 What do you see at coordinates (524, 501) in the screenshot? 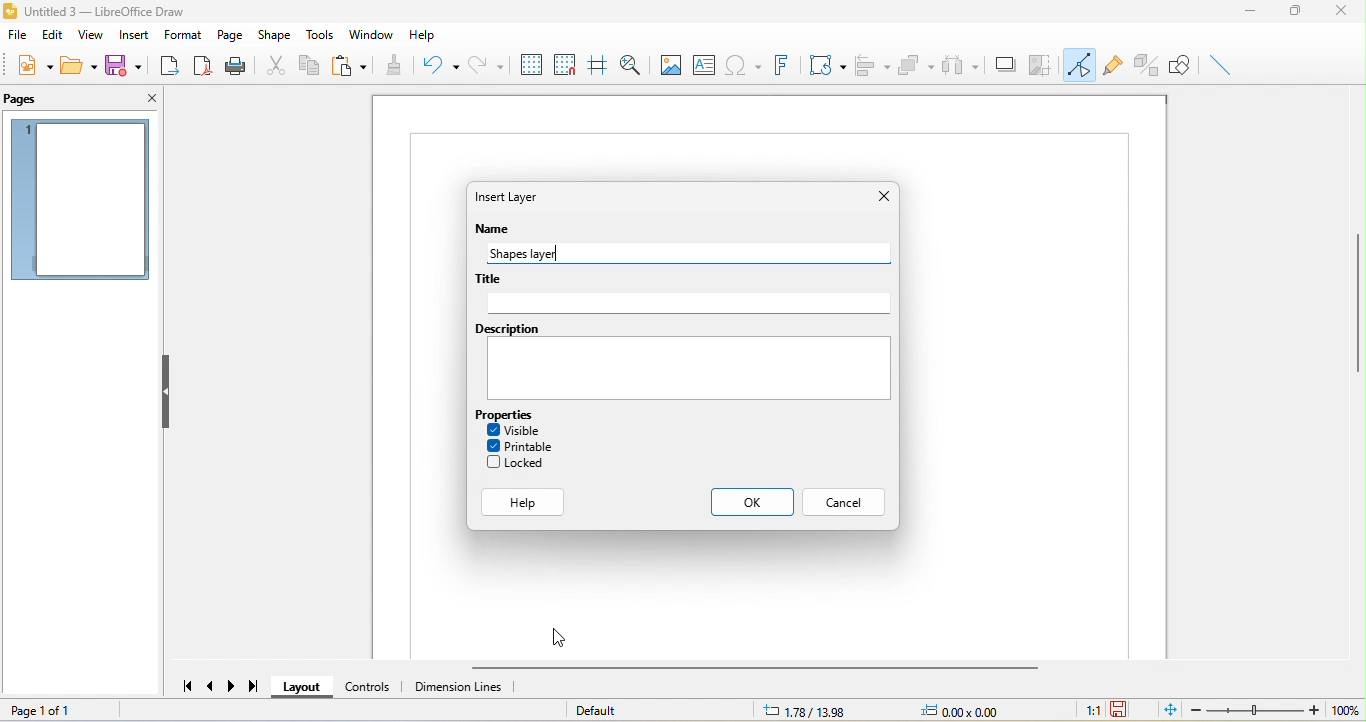
I see `help` at bounding box center [524, 501].